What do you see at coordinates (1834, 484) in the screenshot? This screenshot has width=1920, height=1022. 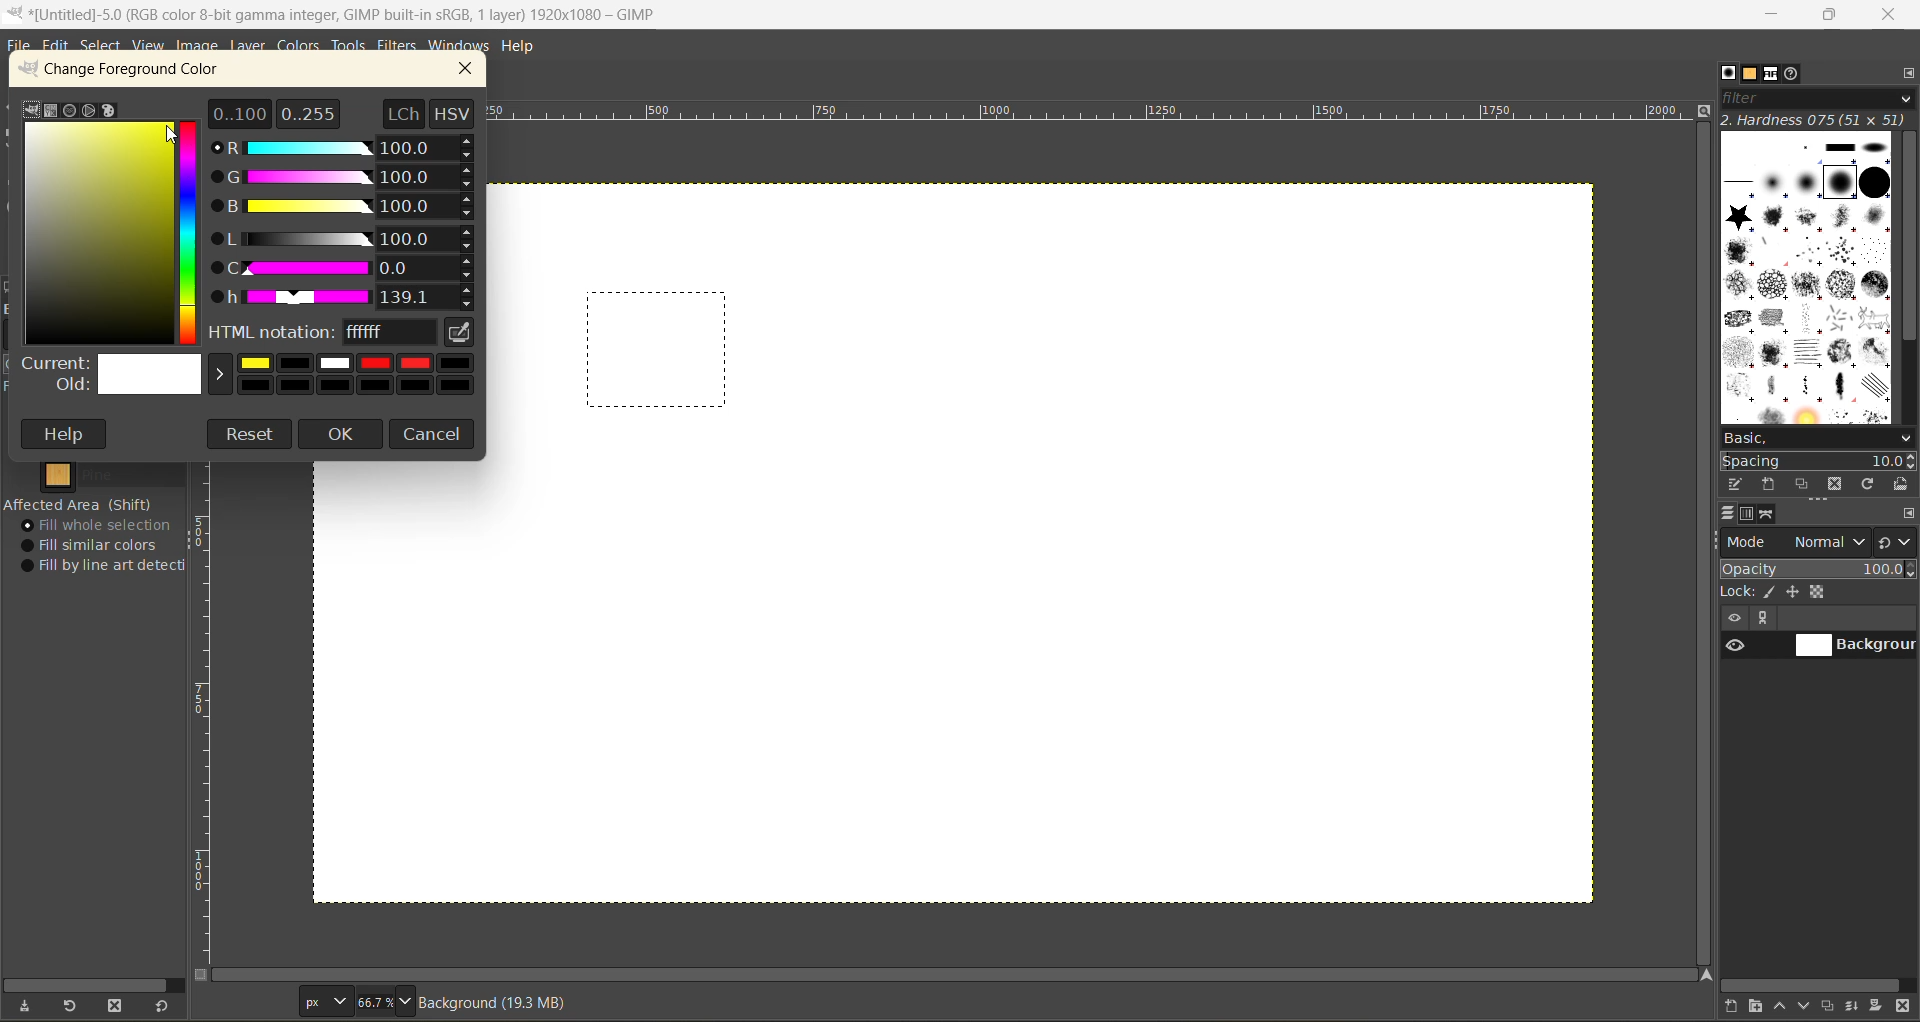 I see `delete this brush` at bounding box center [1834, 484].